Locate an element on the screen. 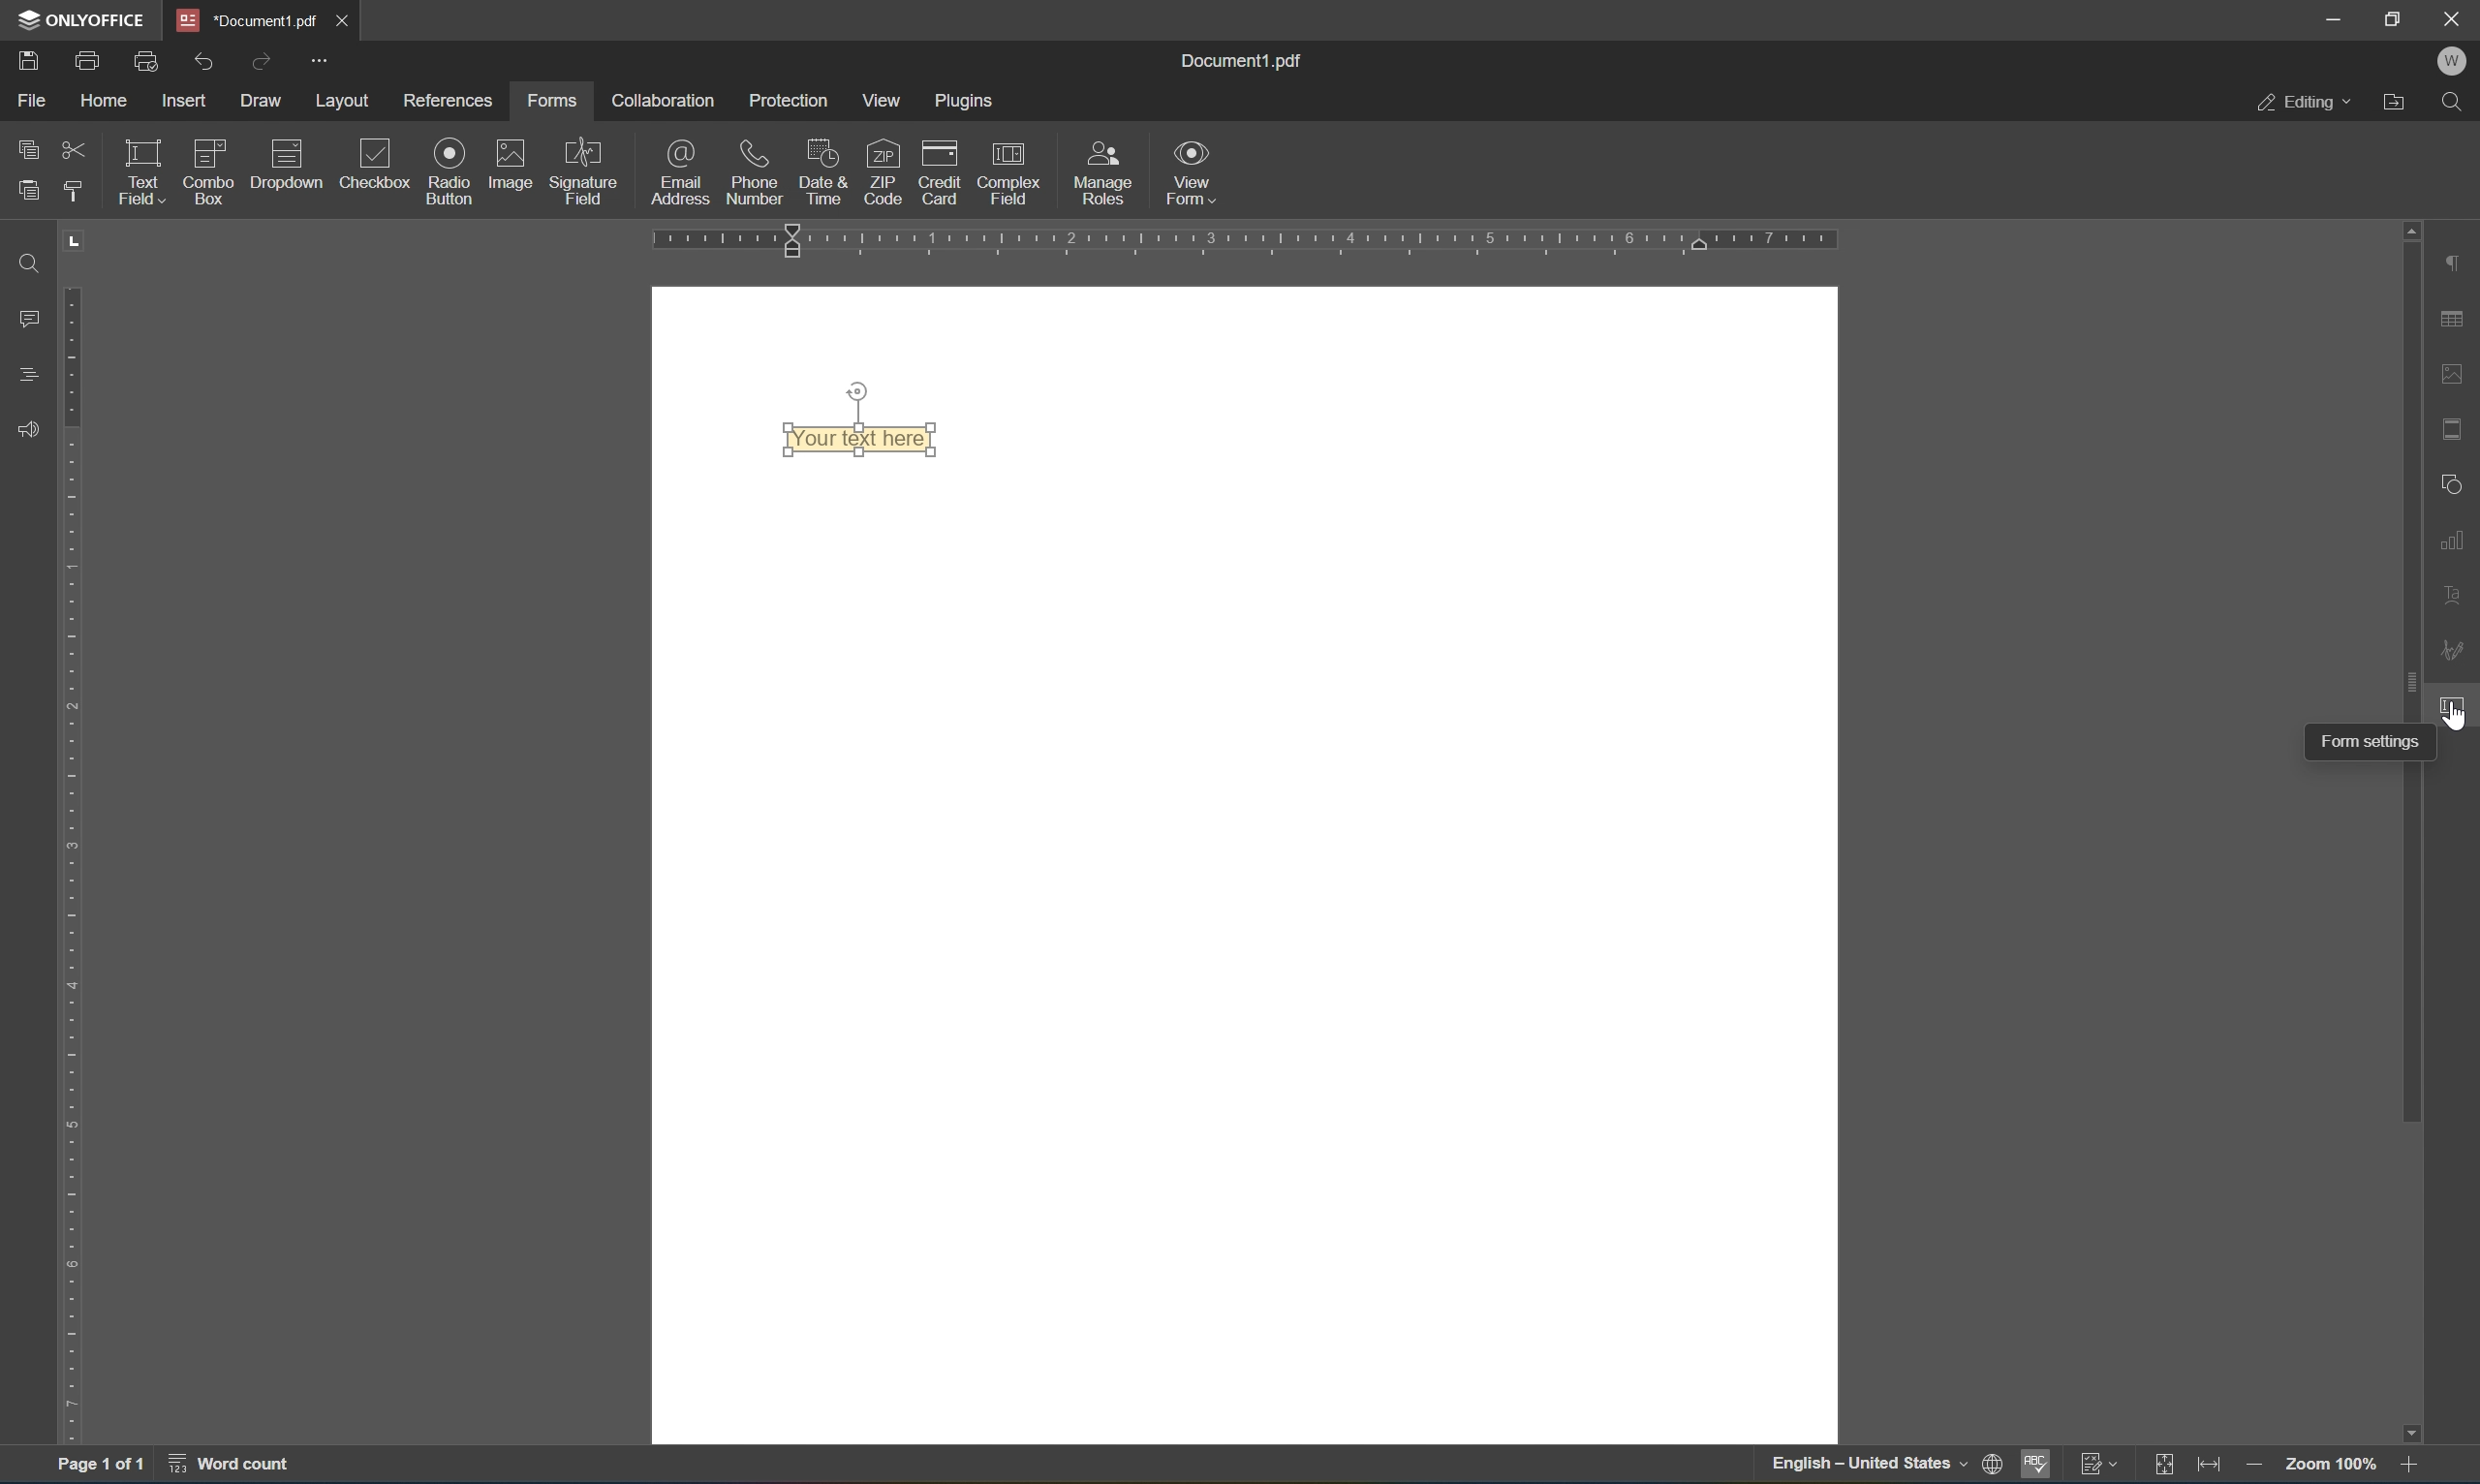 This screenshot has width=2480, height=1484. document1.pdf is located at coordinates (1240, 64).